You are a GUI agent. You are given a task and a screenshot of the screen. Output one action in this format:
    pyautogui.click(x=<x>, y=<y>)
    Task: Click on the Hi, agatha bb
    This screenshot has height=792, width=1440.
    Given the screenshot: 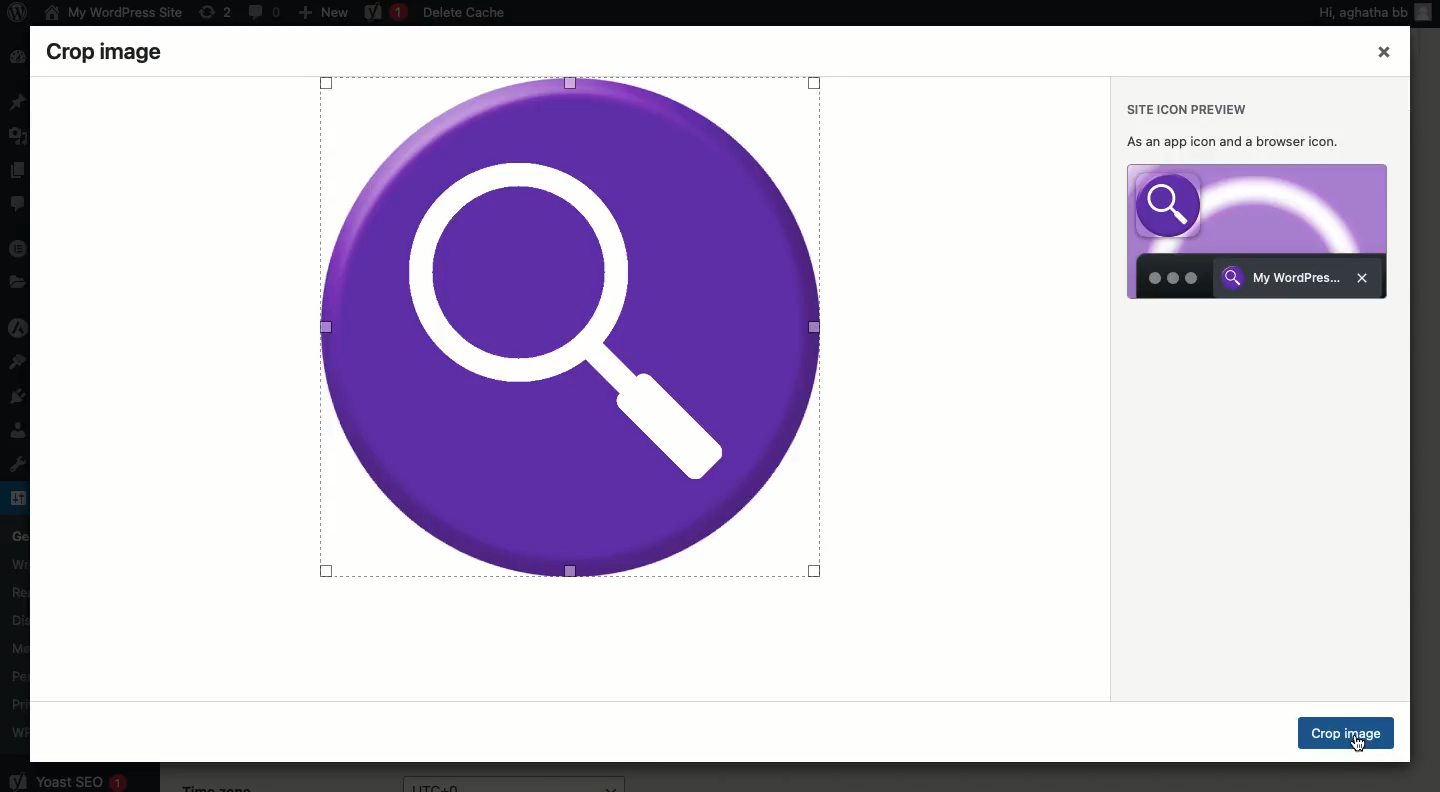 What is the action you would take?
    pyautogui.click(x=1360, y=15)
    